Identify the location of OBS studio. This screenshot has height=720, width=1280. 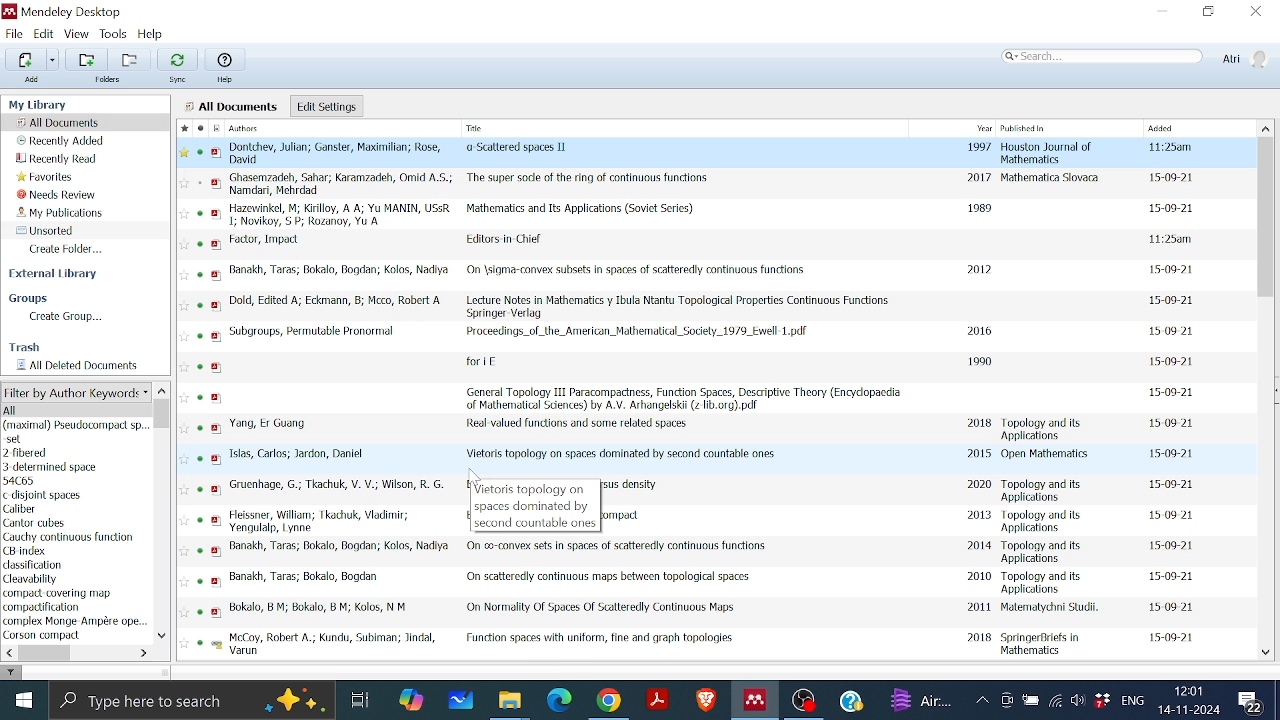
(806, 700).